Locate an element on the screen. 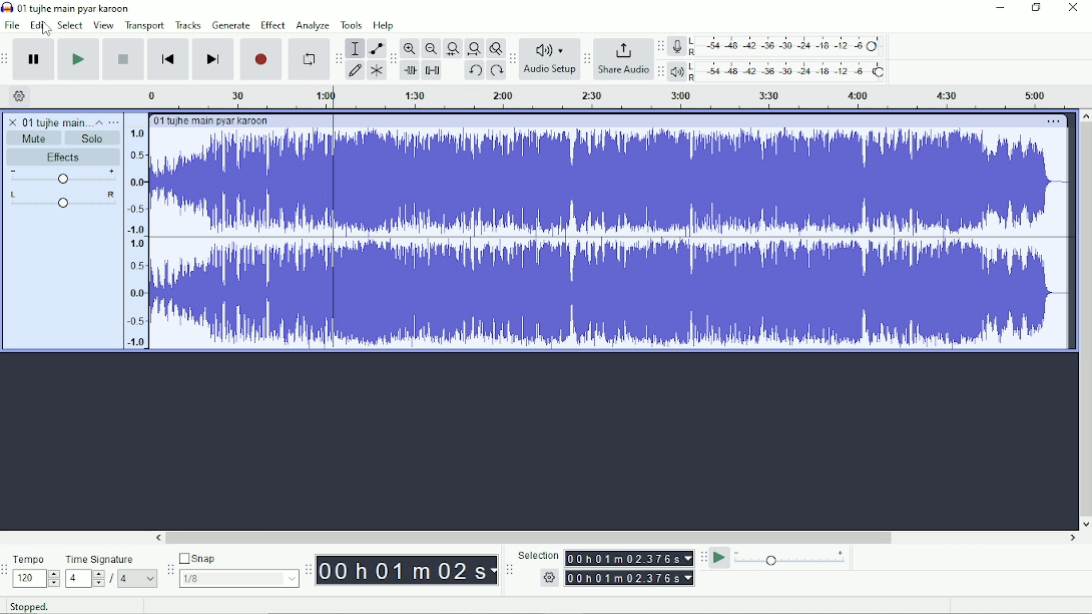 Image resolution: width=1092 pixels, height=614 pixels. Analyze is located at coordinates (314, 26).